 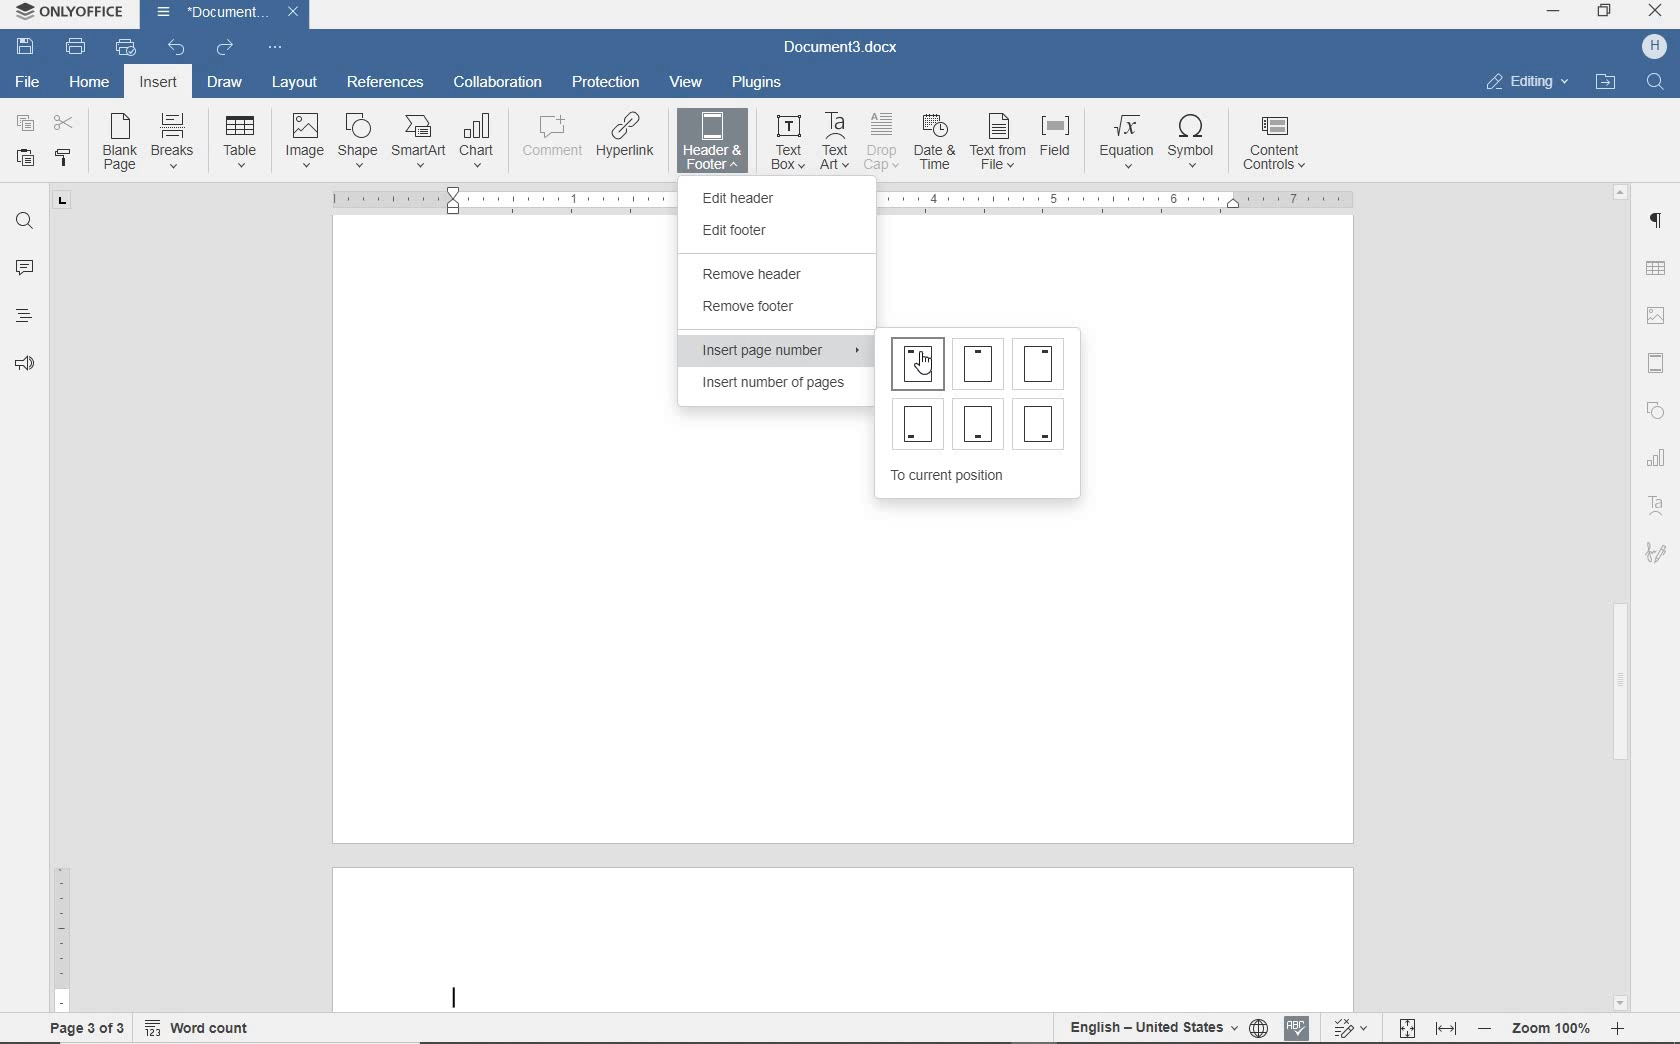 What do you see at coordinates (61, 899) in the screenshot?
I see `RULER` at bounding box center [61, 899].